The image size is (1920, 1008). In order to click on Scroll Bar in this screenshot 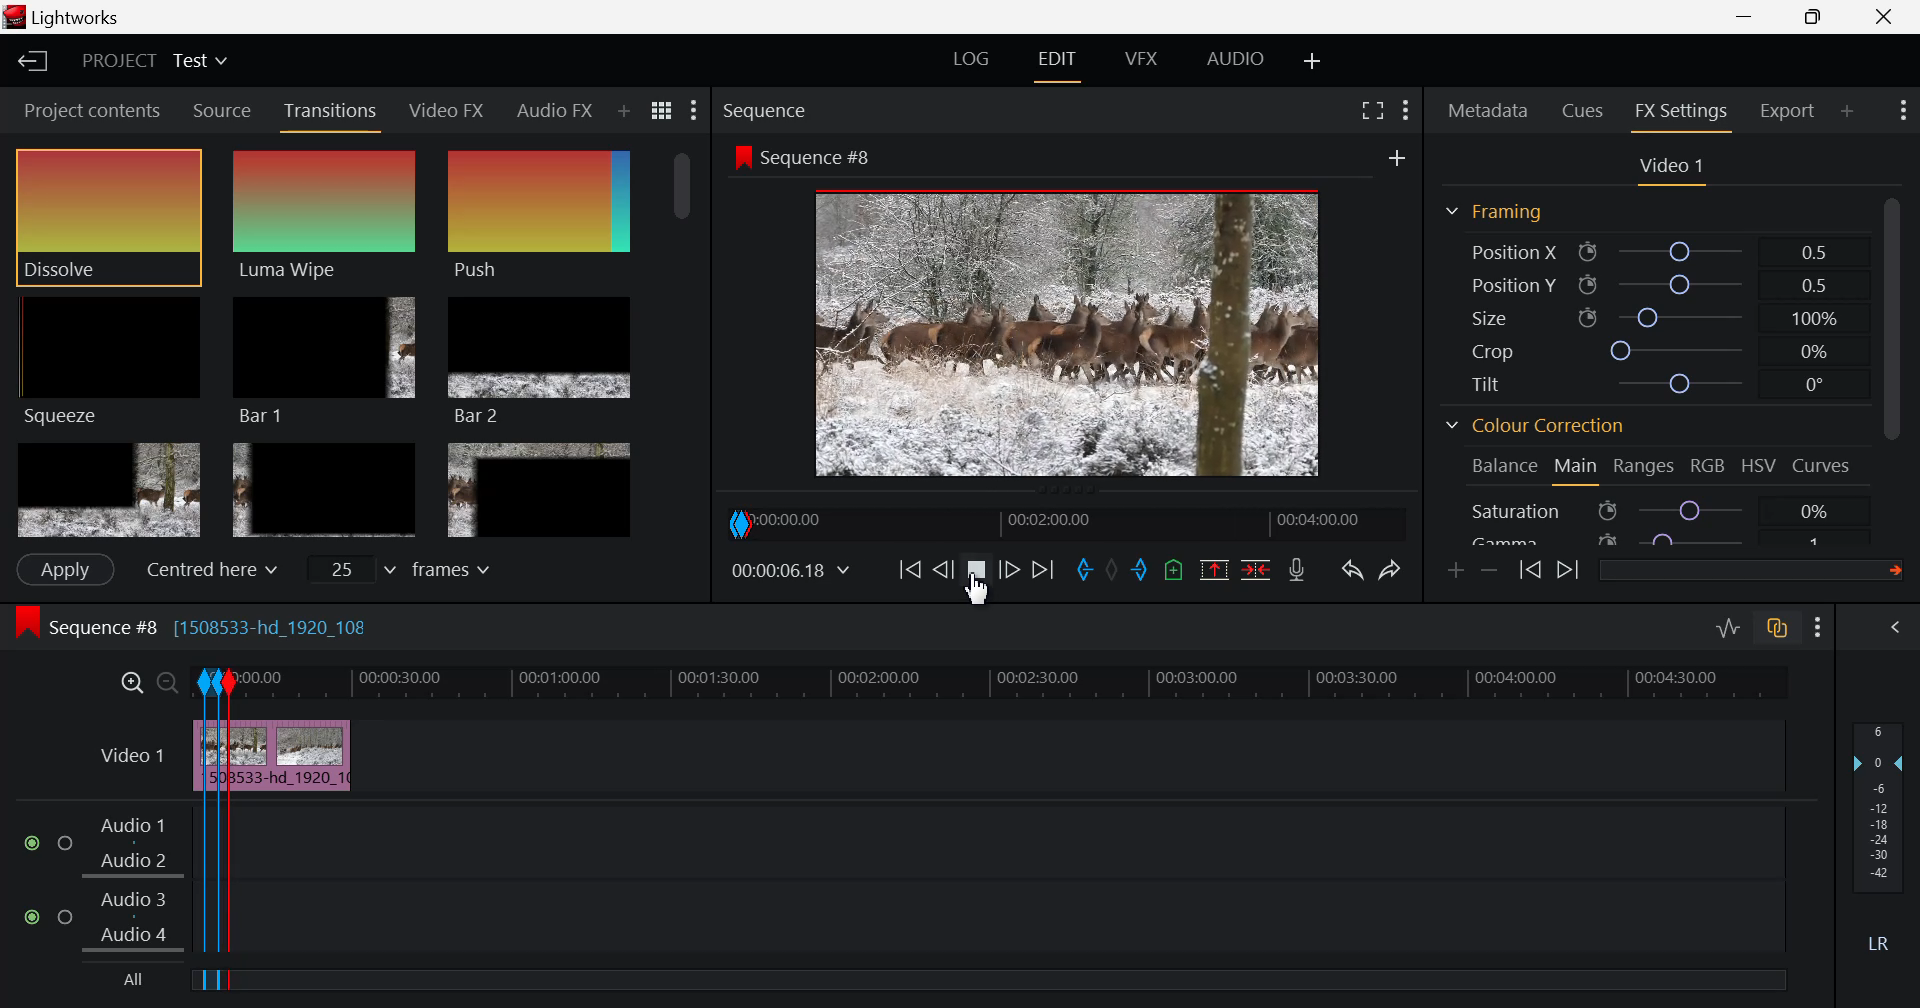, I will do `click(685, 343)`.